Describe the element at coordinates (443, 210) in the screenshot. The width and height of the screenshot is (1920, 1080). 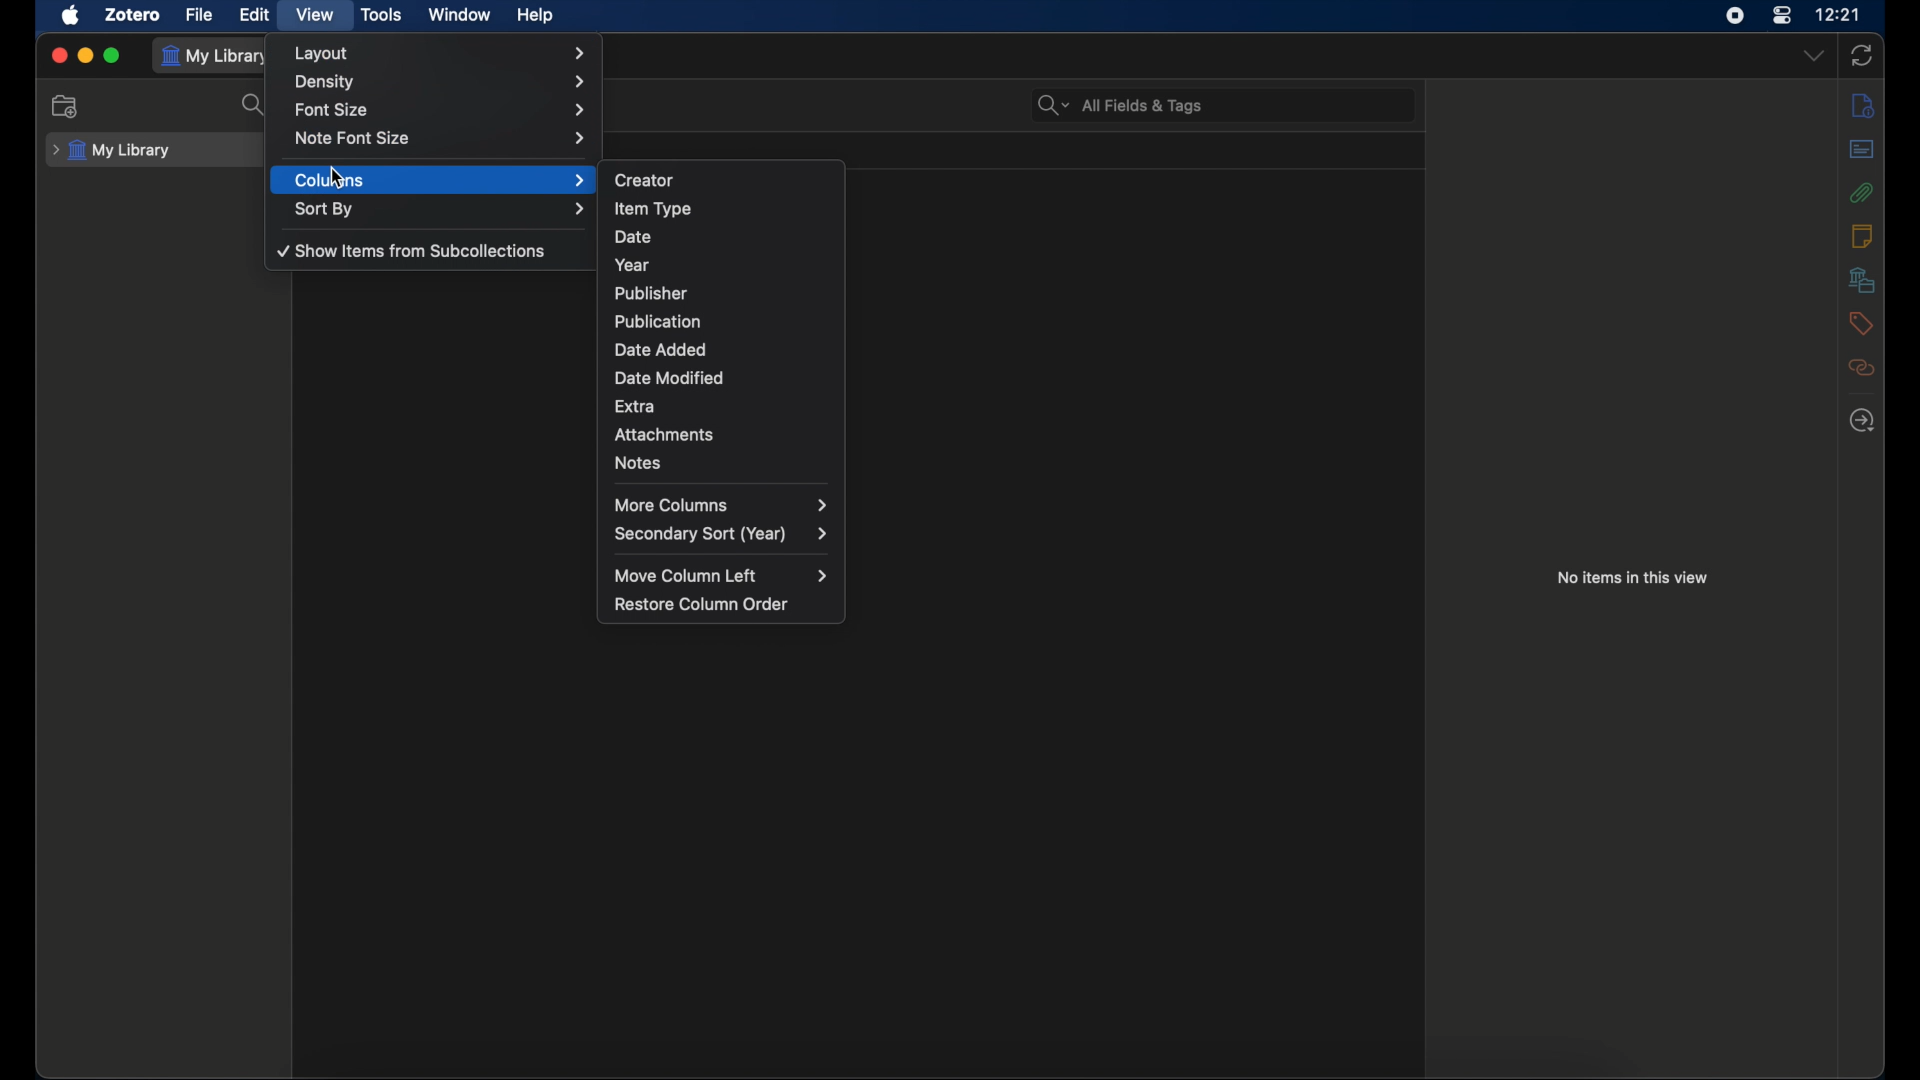
I see `sort by` at that location.